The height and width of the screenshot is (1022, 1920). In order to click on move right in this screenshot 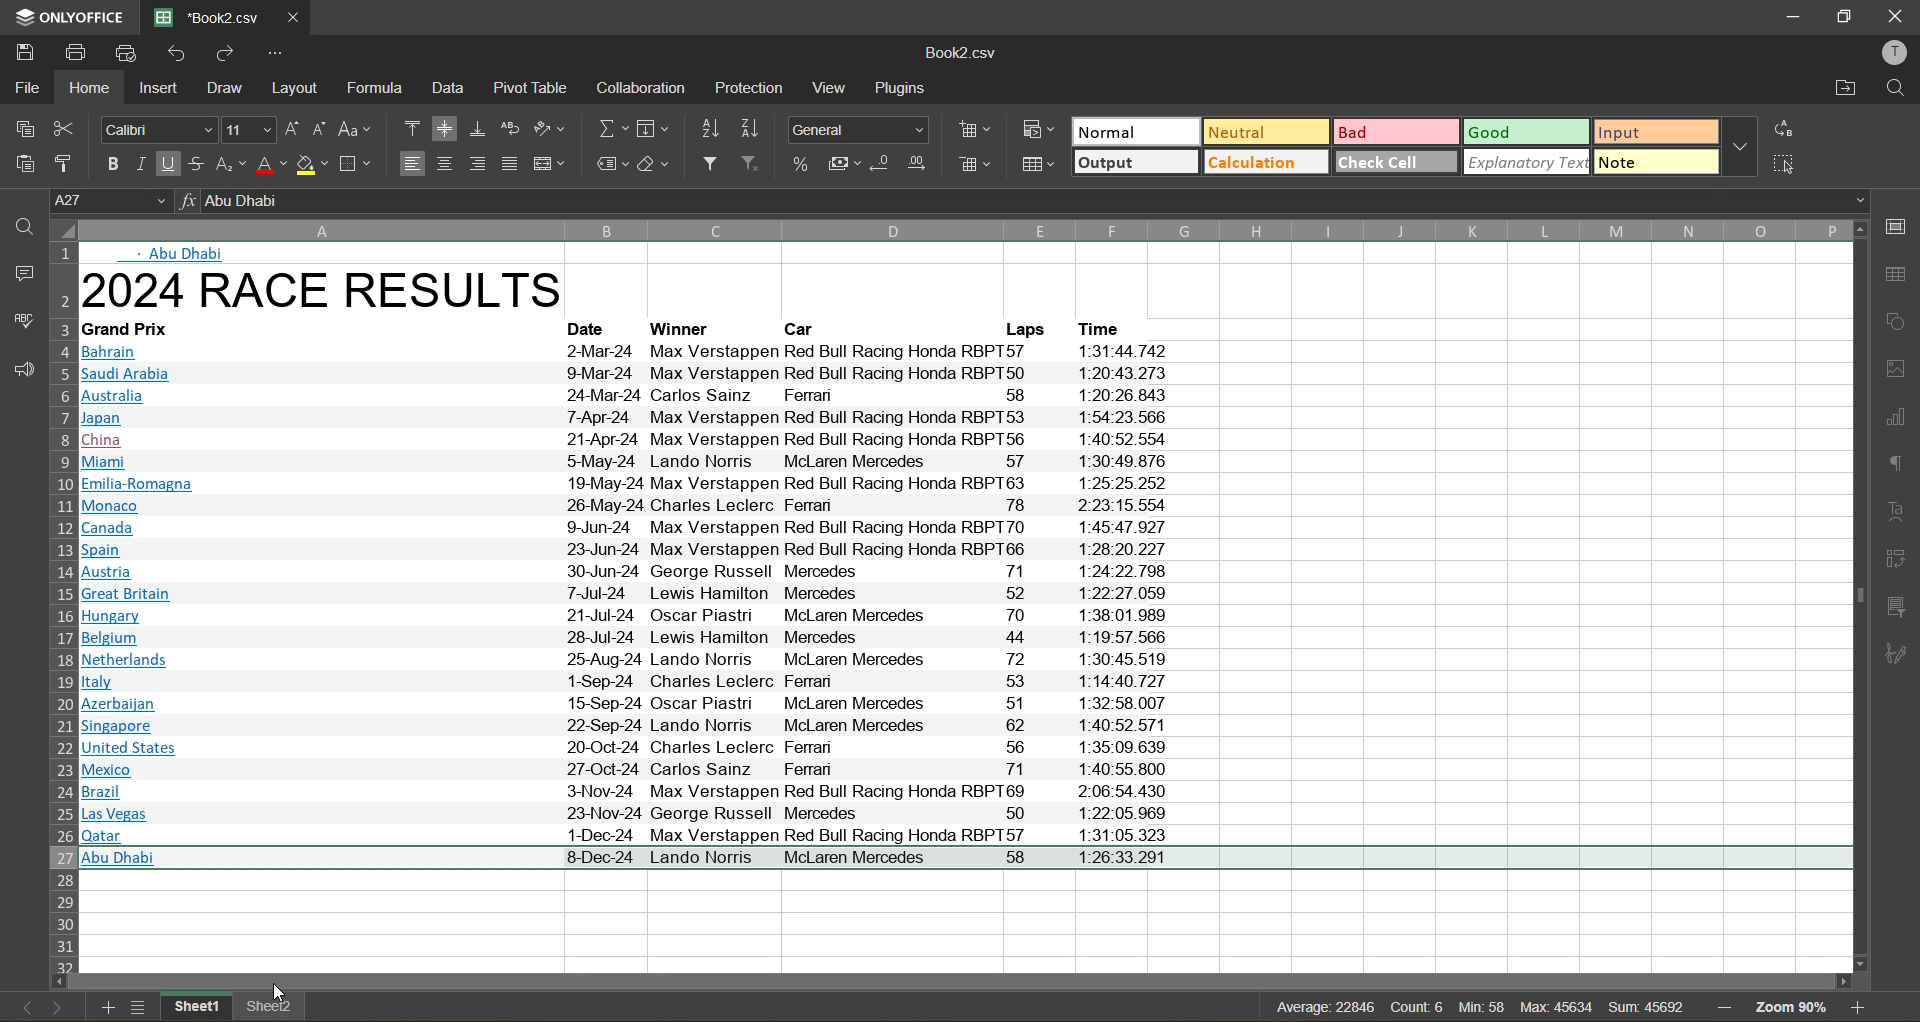, I will do `click(1841, 980)`.